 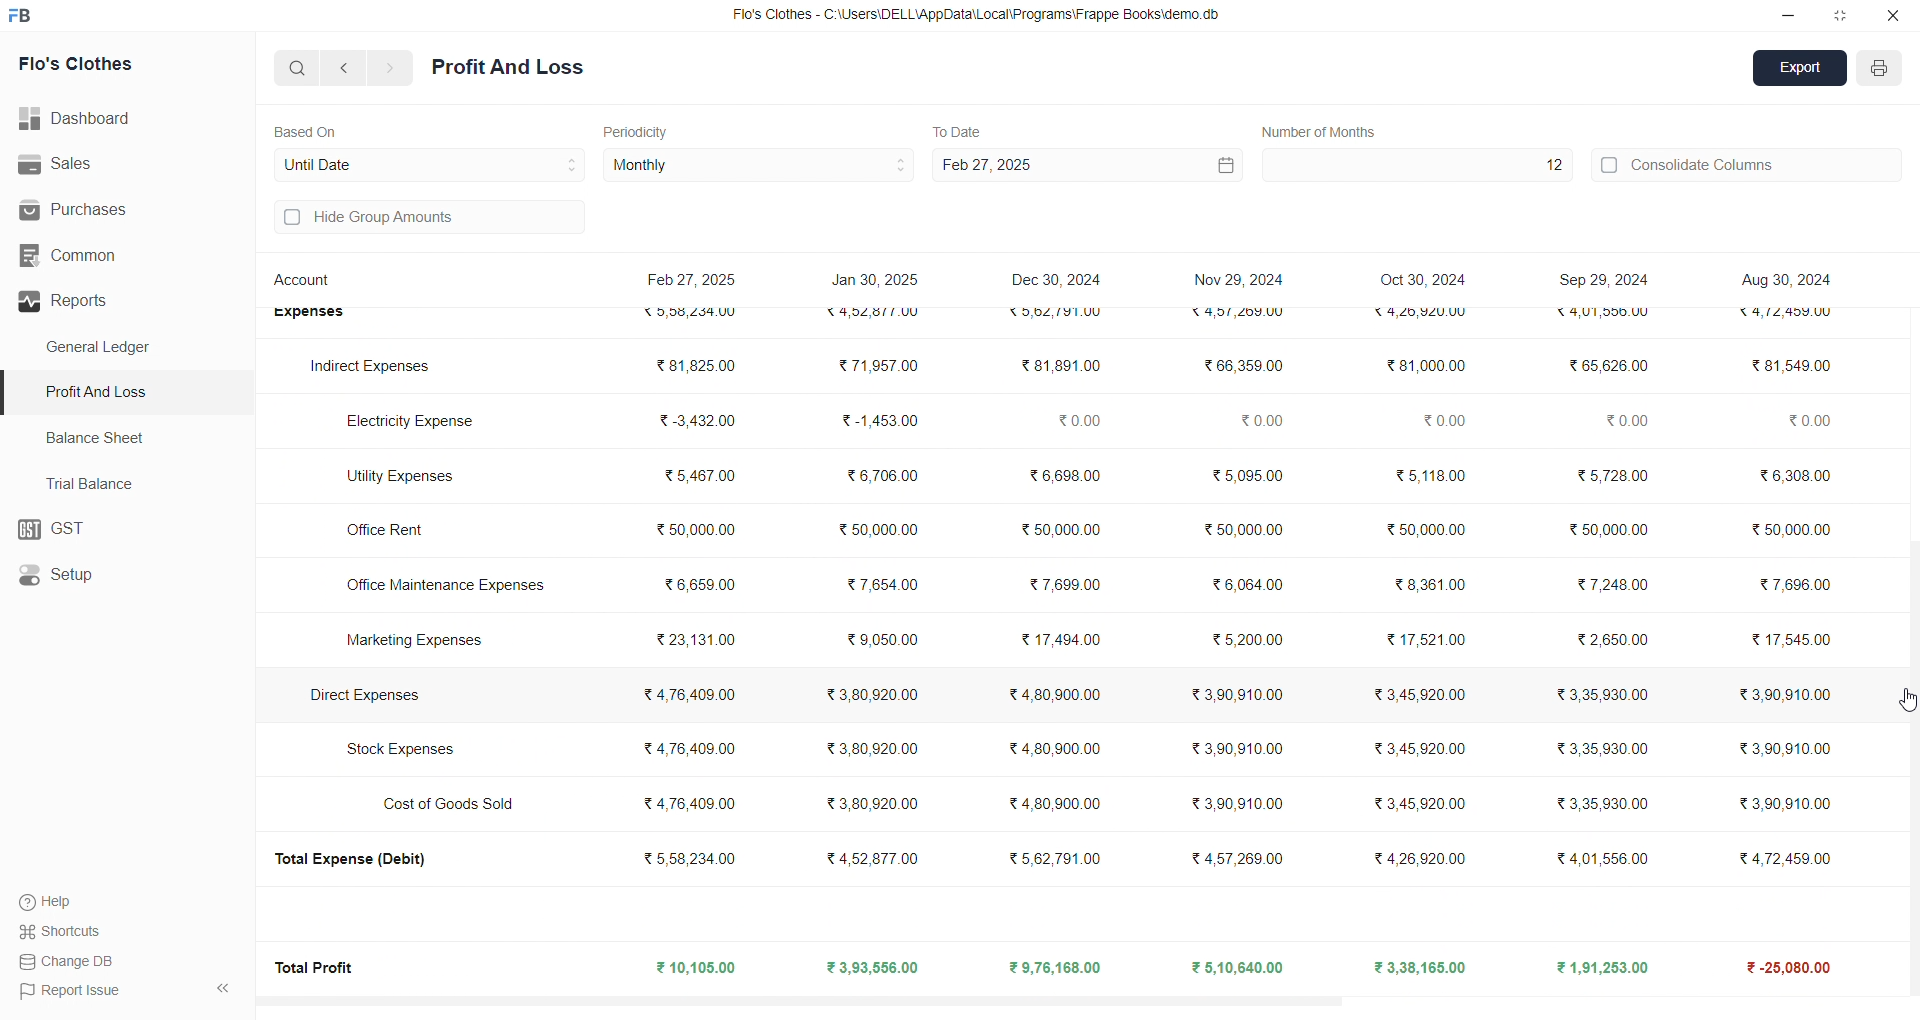 I want to click on ₹66,359.00, so click(x=1242, y=364).